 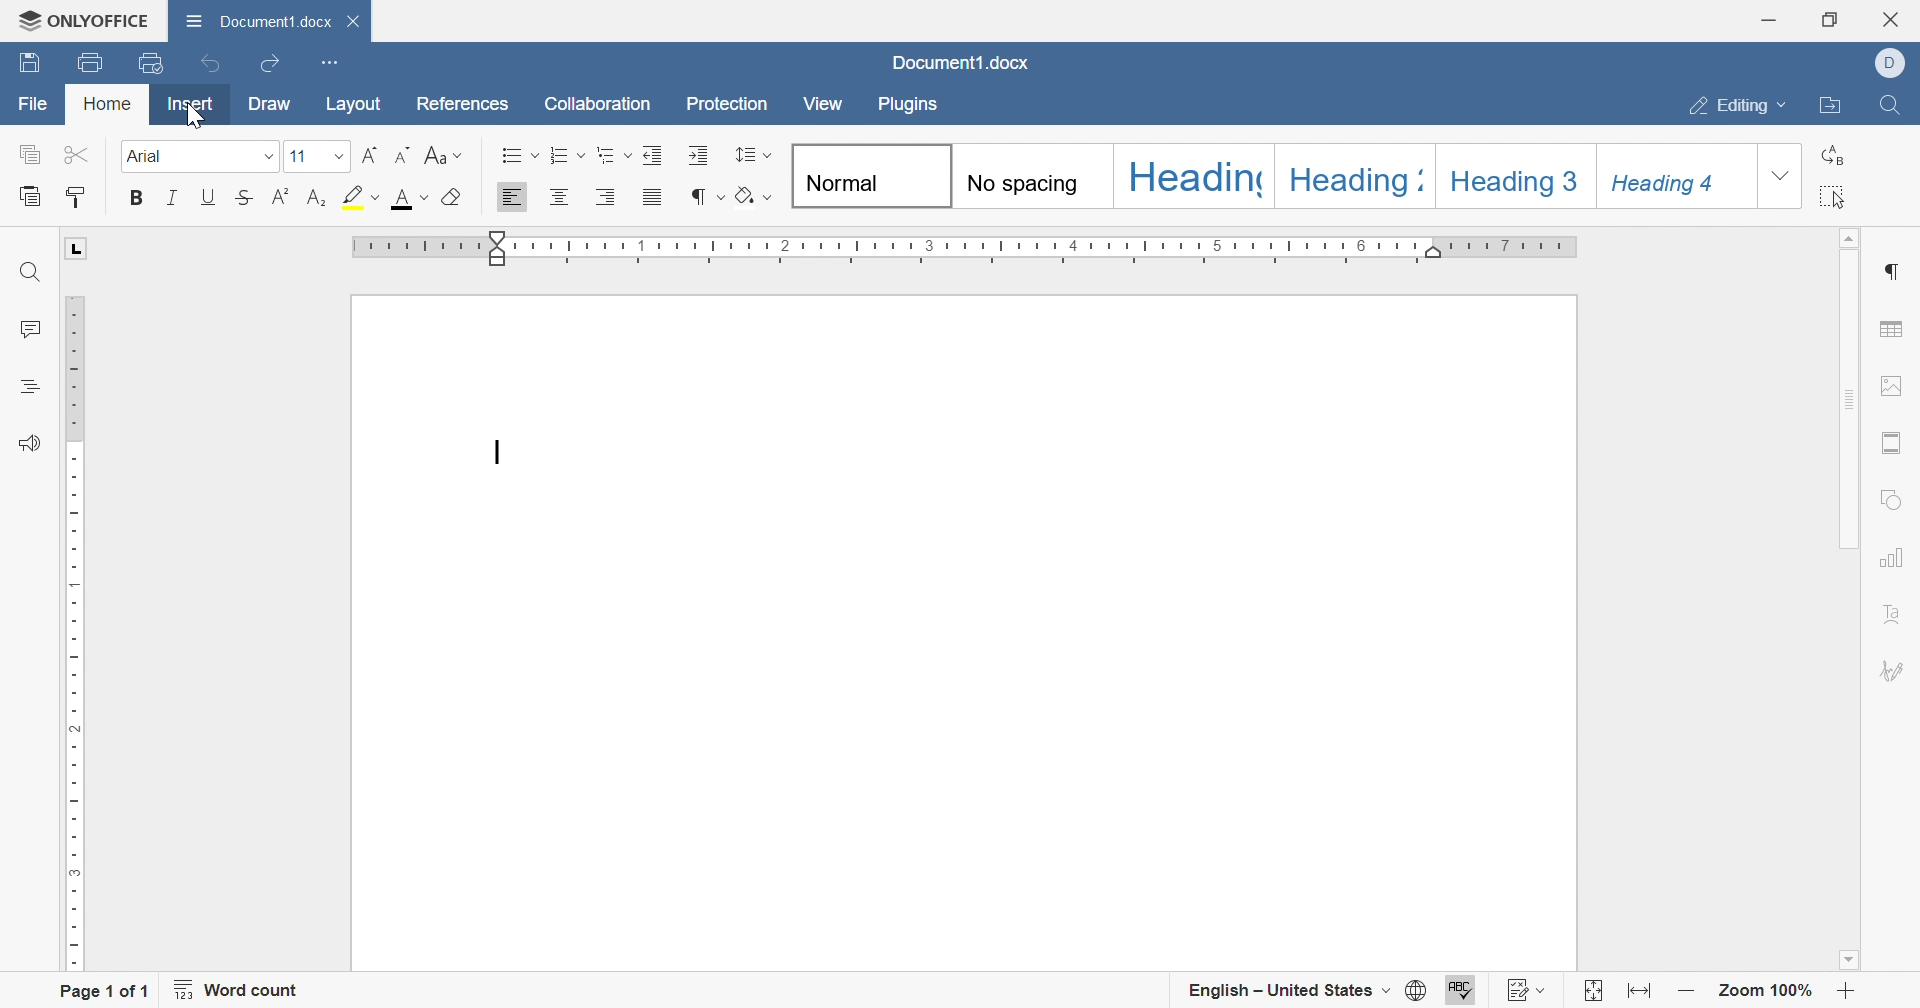 What do you see at coordinates (957, 62) in the screenshot?
I see `Document1.docx` at bounding box center [957, 62].